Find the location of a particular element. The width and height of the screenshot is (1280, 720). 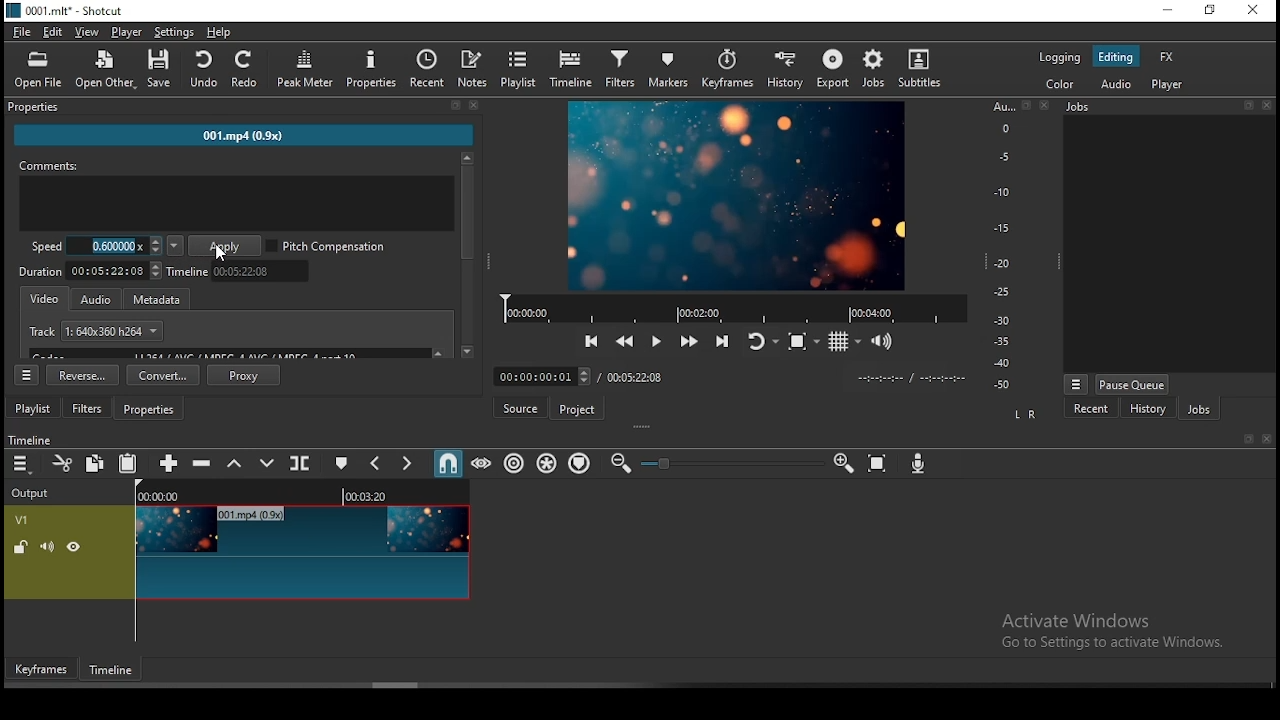

snap is located at coordinates (450, 463).